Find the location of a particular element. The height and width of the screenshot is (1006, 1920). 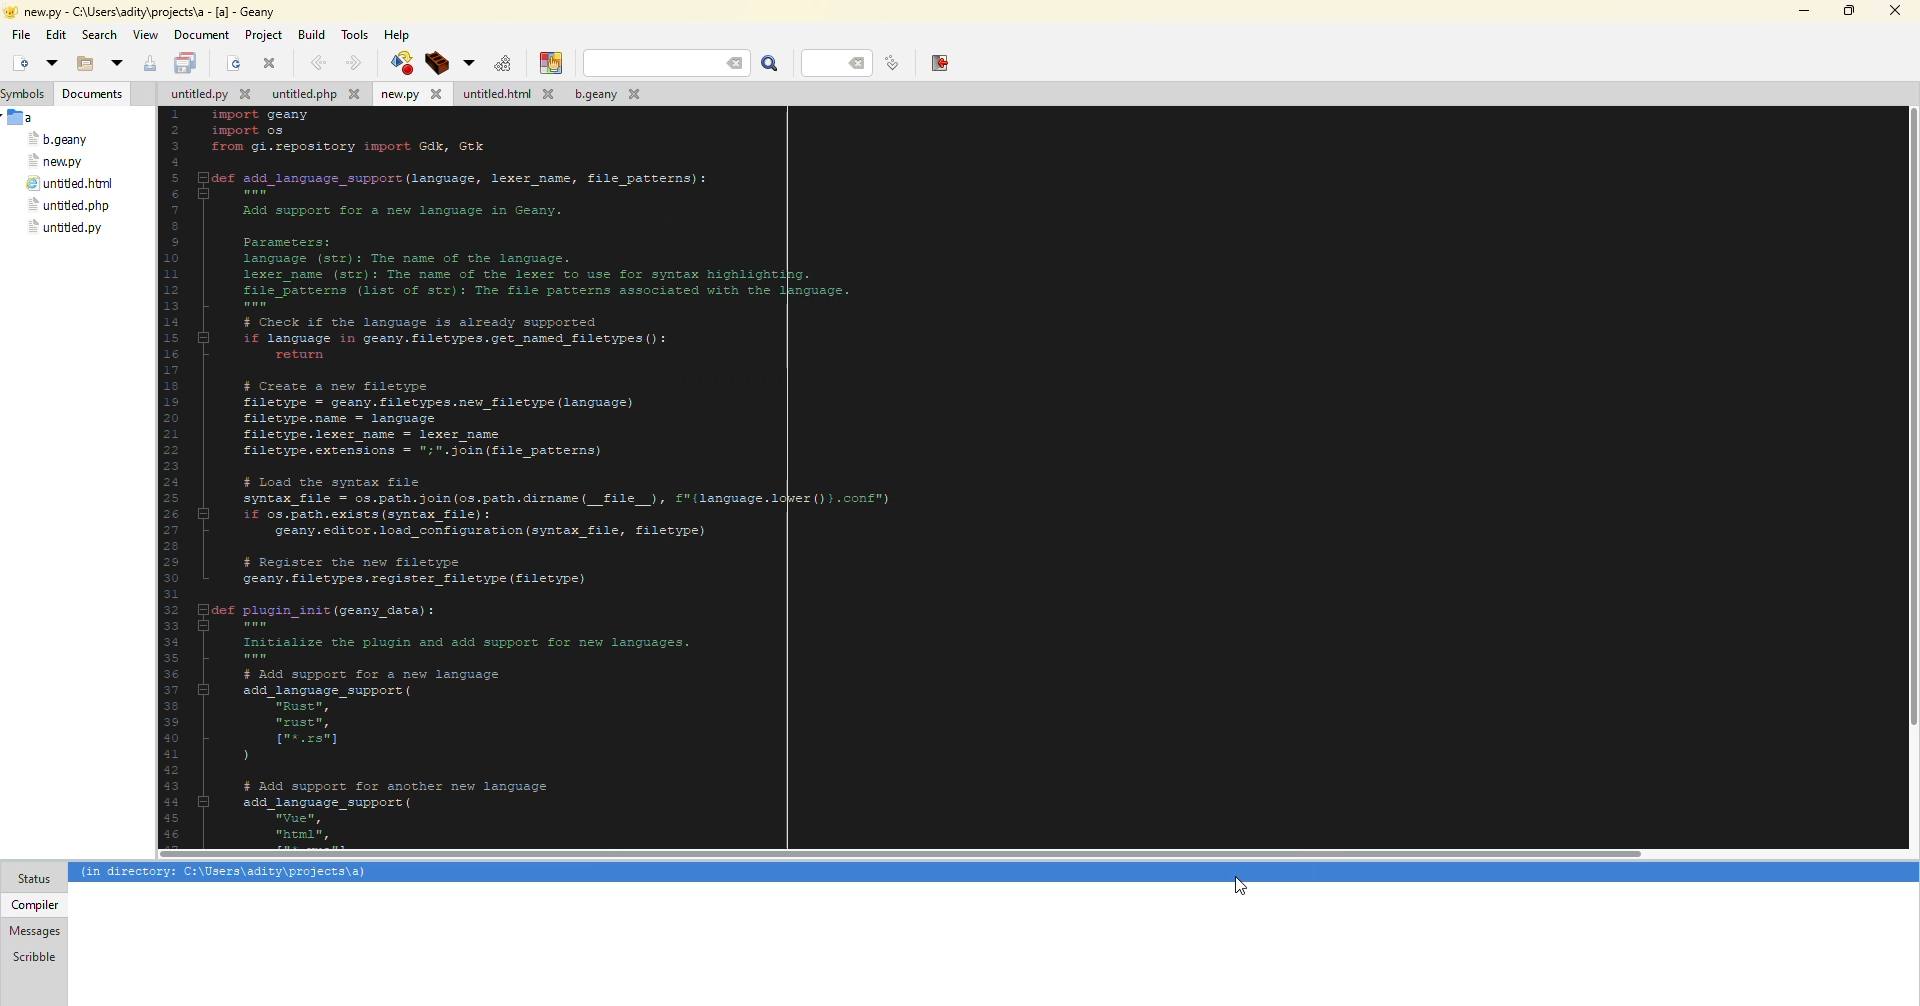

file is located at coordinates (59, 140).